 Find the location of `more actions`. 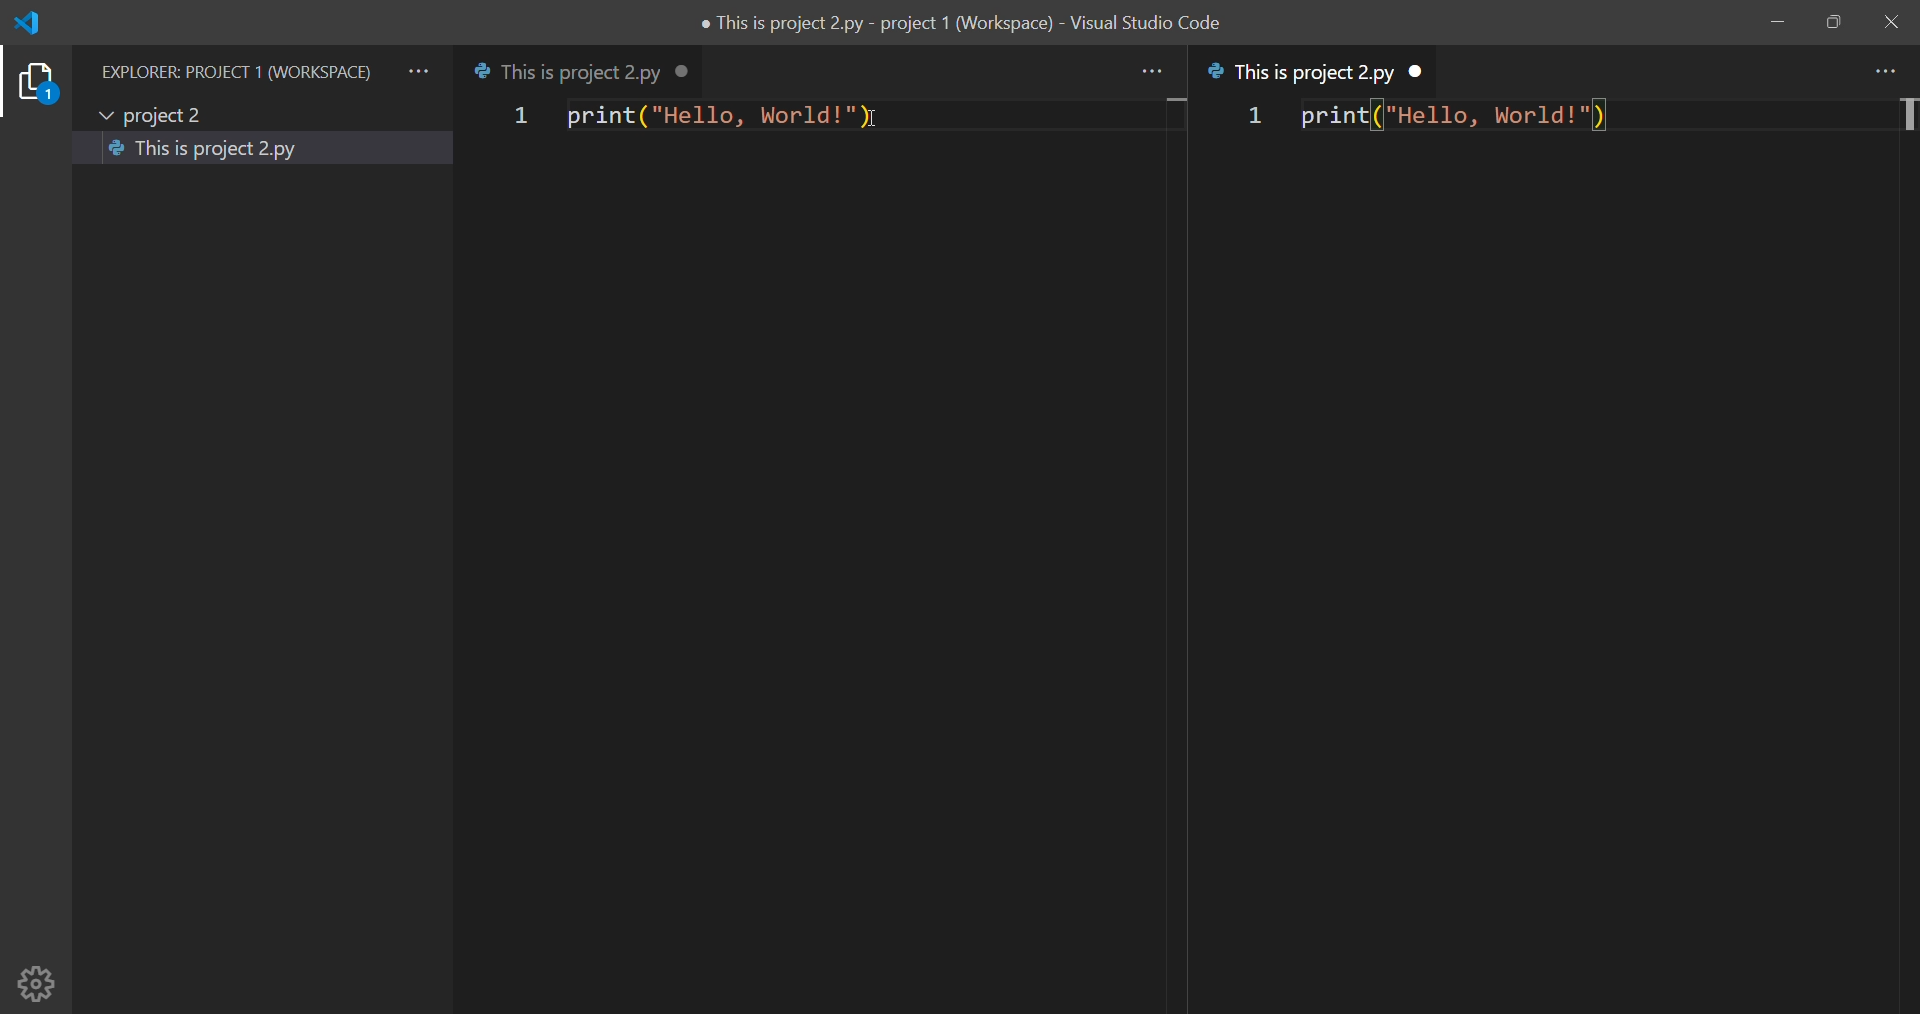

more actions is located at coordinates (418, 71).